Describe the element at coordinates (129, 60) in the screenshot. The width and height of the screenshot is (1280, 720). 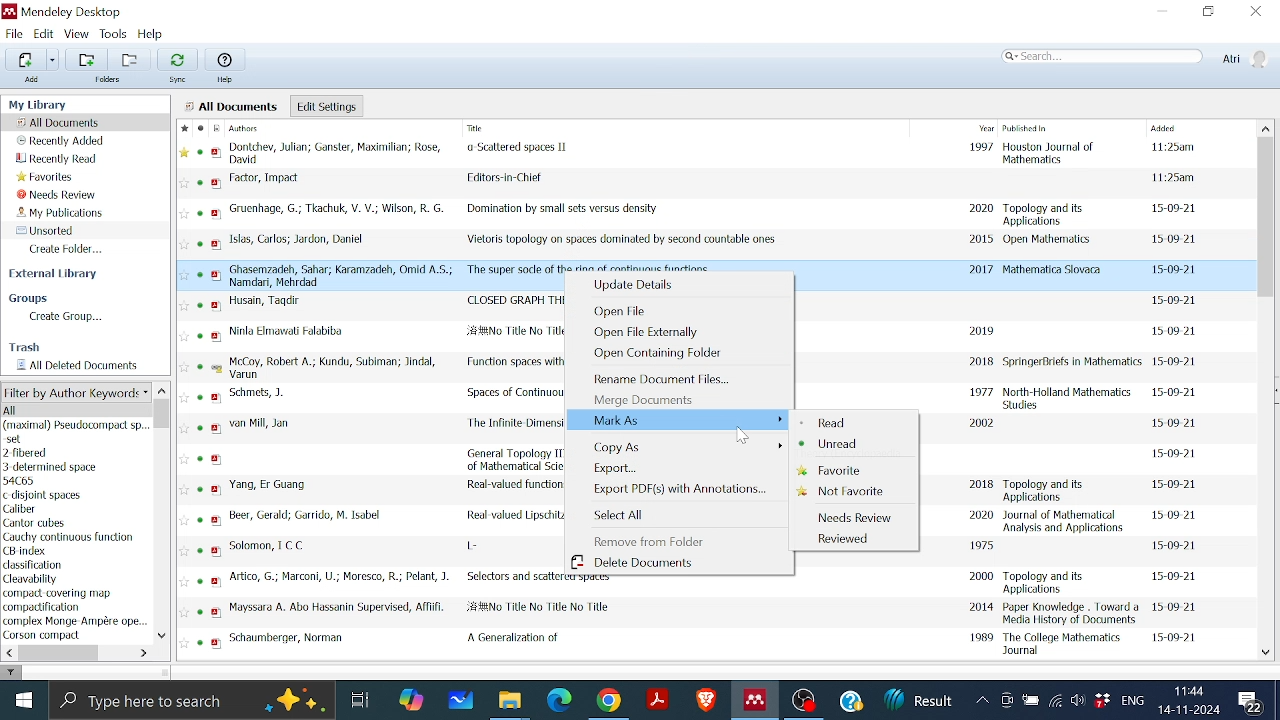
I see `remove folder` at that location.